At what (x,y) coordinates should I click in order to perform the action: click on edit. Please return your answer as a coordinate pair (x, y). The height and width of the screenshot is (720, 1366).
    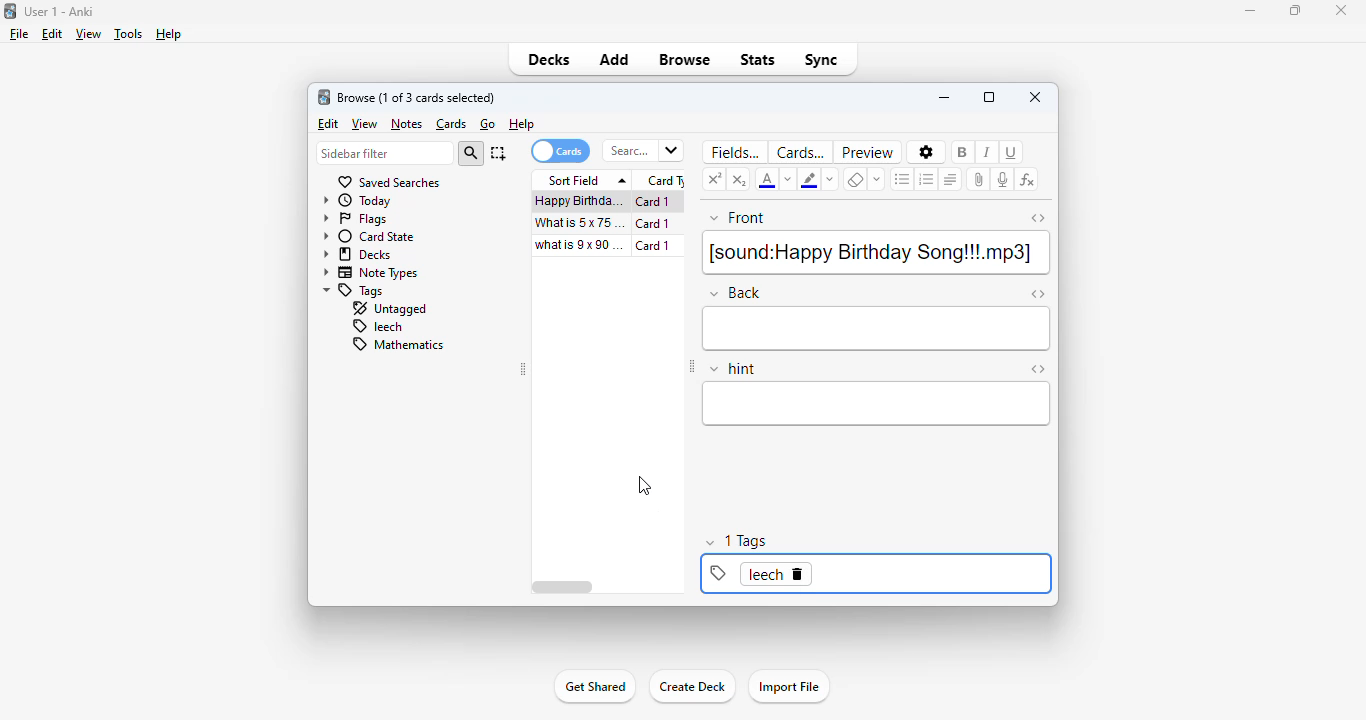
    Looking at the image, I should click on (328, 125).